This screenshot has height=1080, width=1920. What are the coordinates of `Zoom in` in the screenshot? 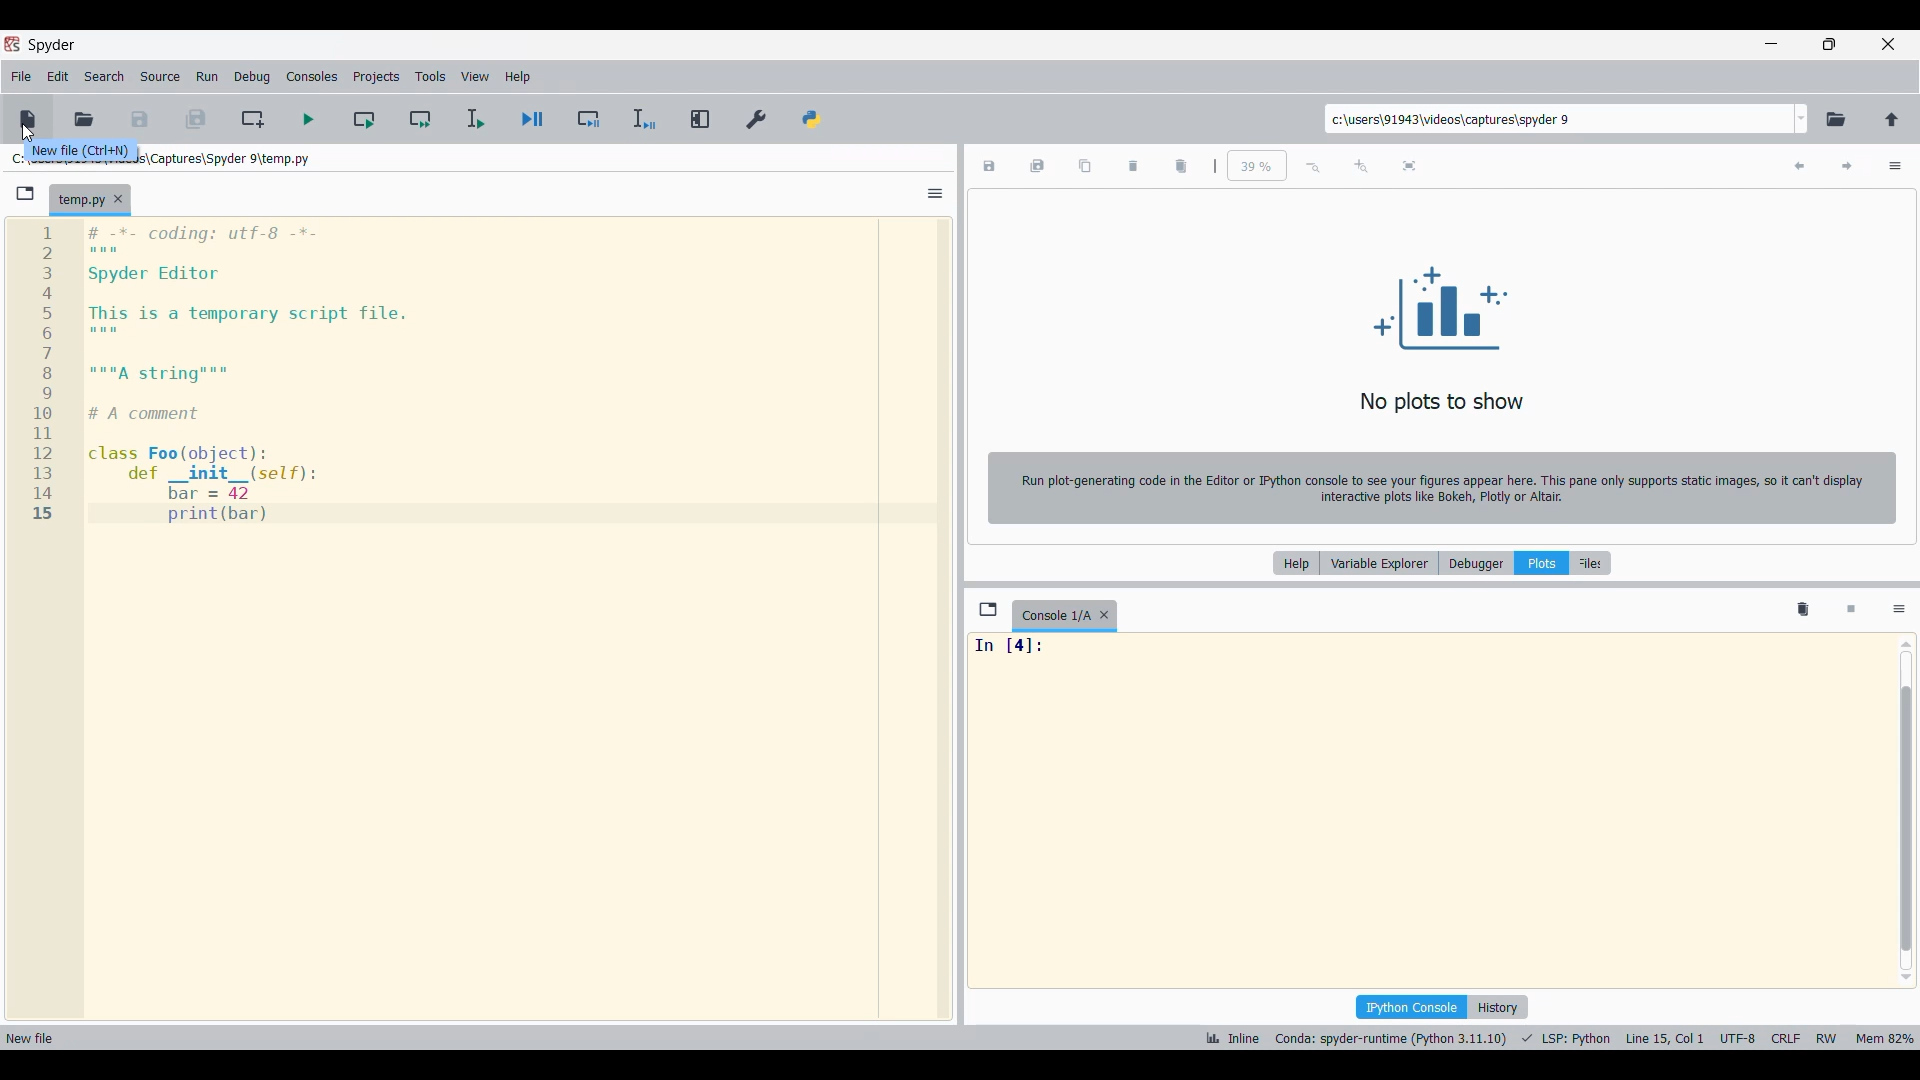 It's located at (1362, 166).